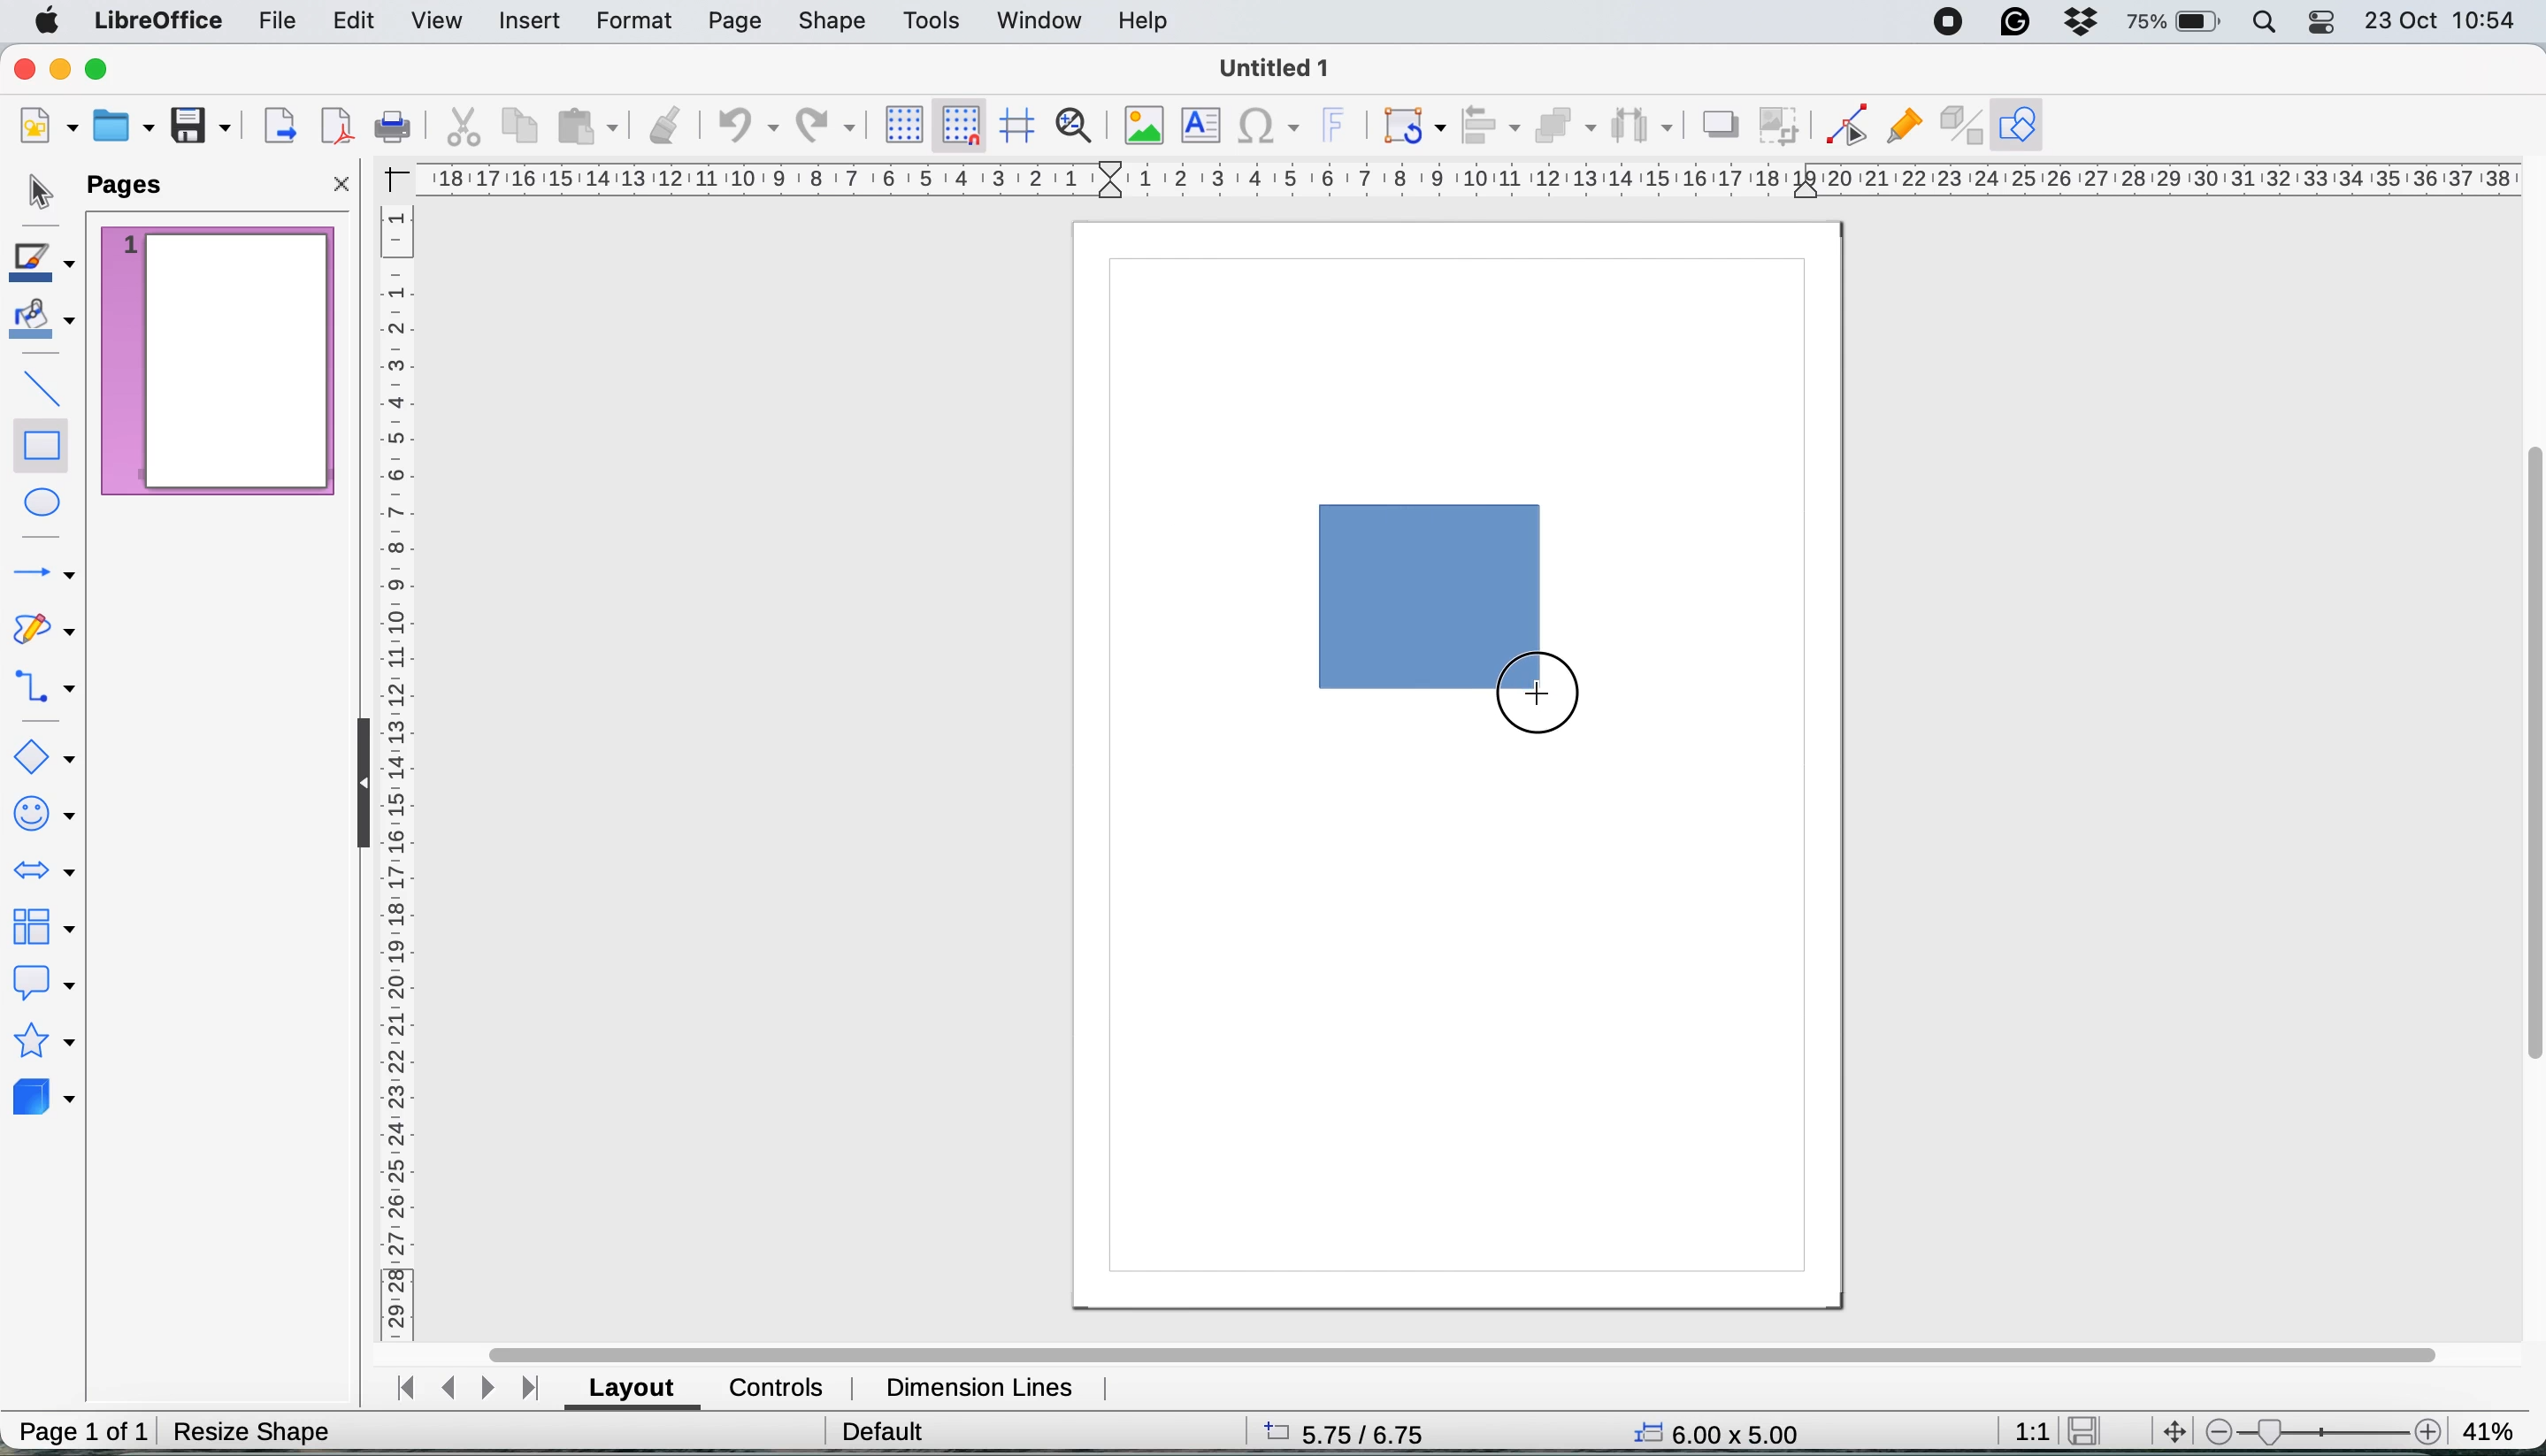 This screenshot has height=1456, width=2546. I want to click on 3d objects, so click(45, 1101).